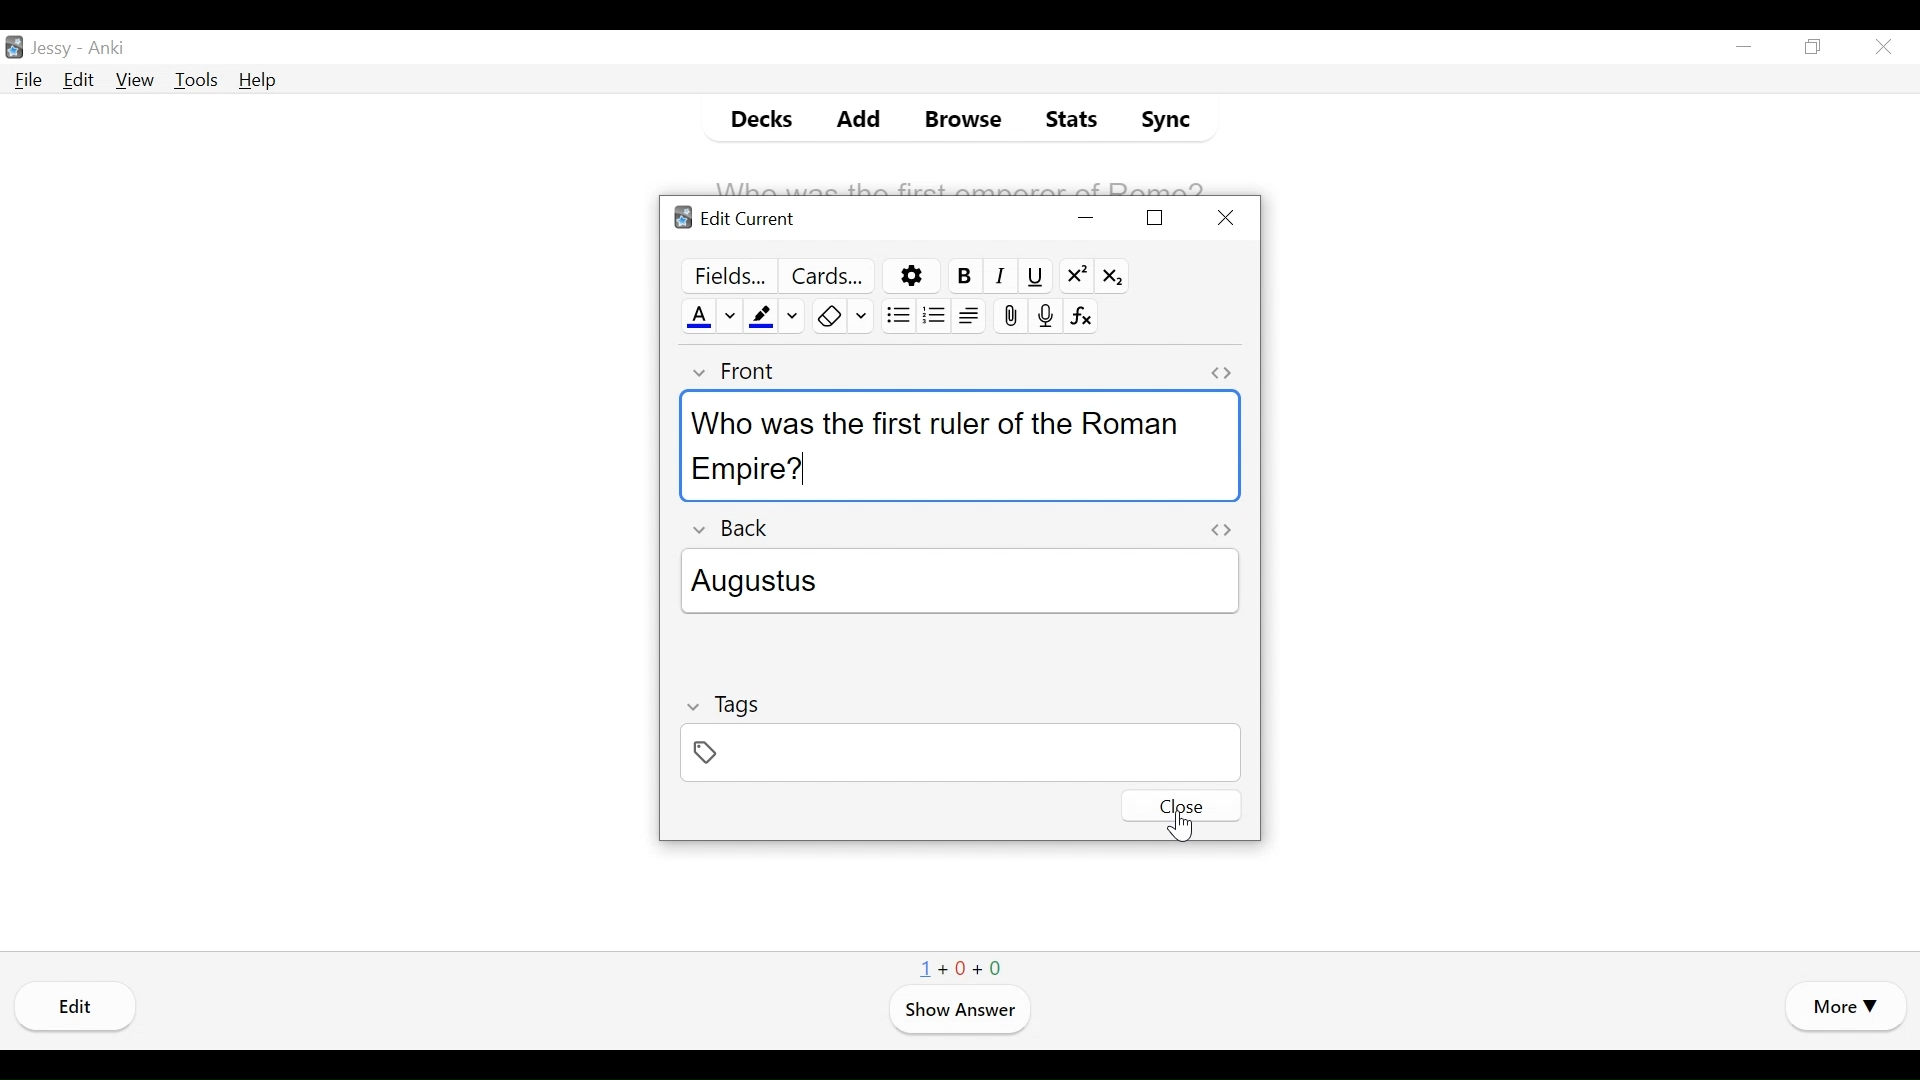 This screenshot has height=1080, width=1920. What do you see at coordinates (794, 314) in the screenshot?
I see `Change color` at bounding box center [794, 314].